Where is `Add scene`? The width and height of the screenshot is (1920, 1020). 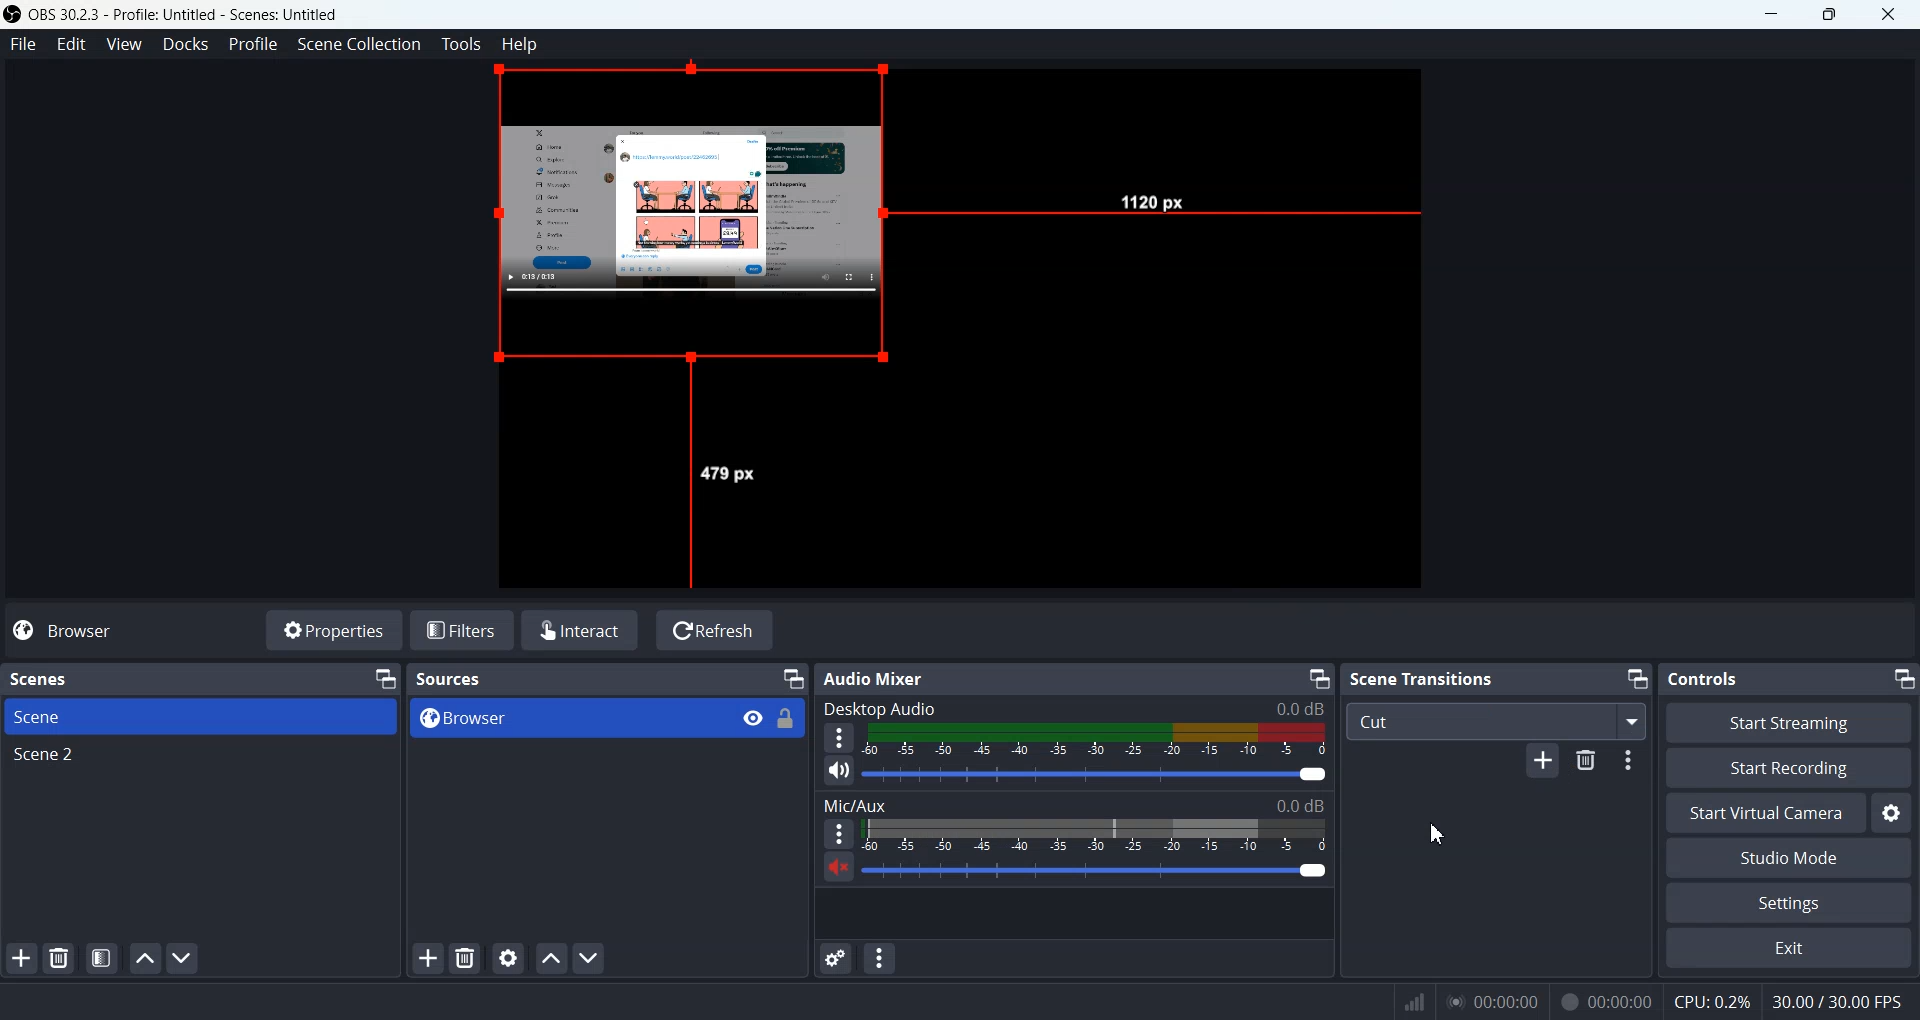
Add scene is located at coordinates (21, 958).